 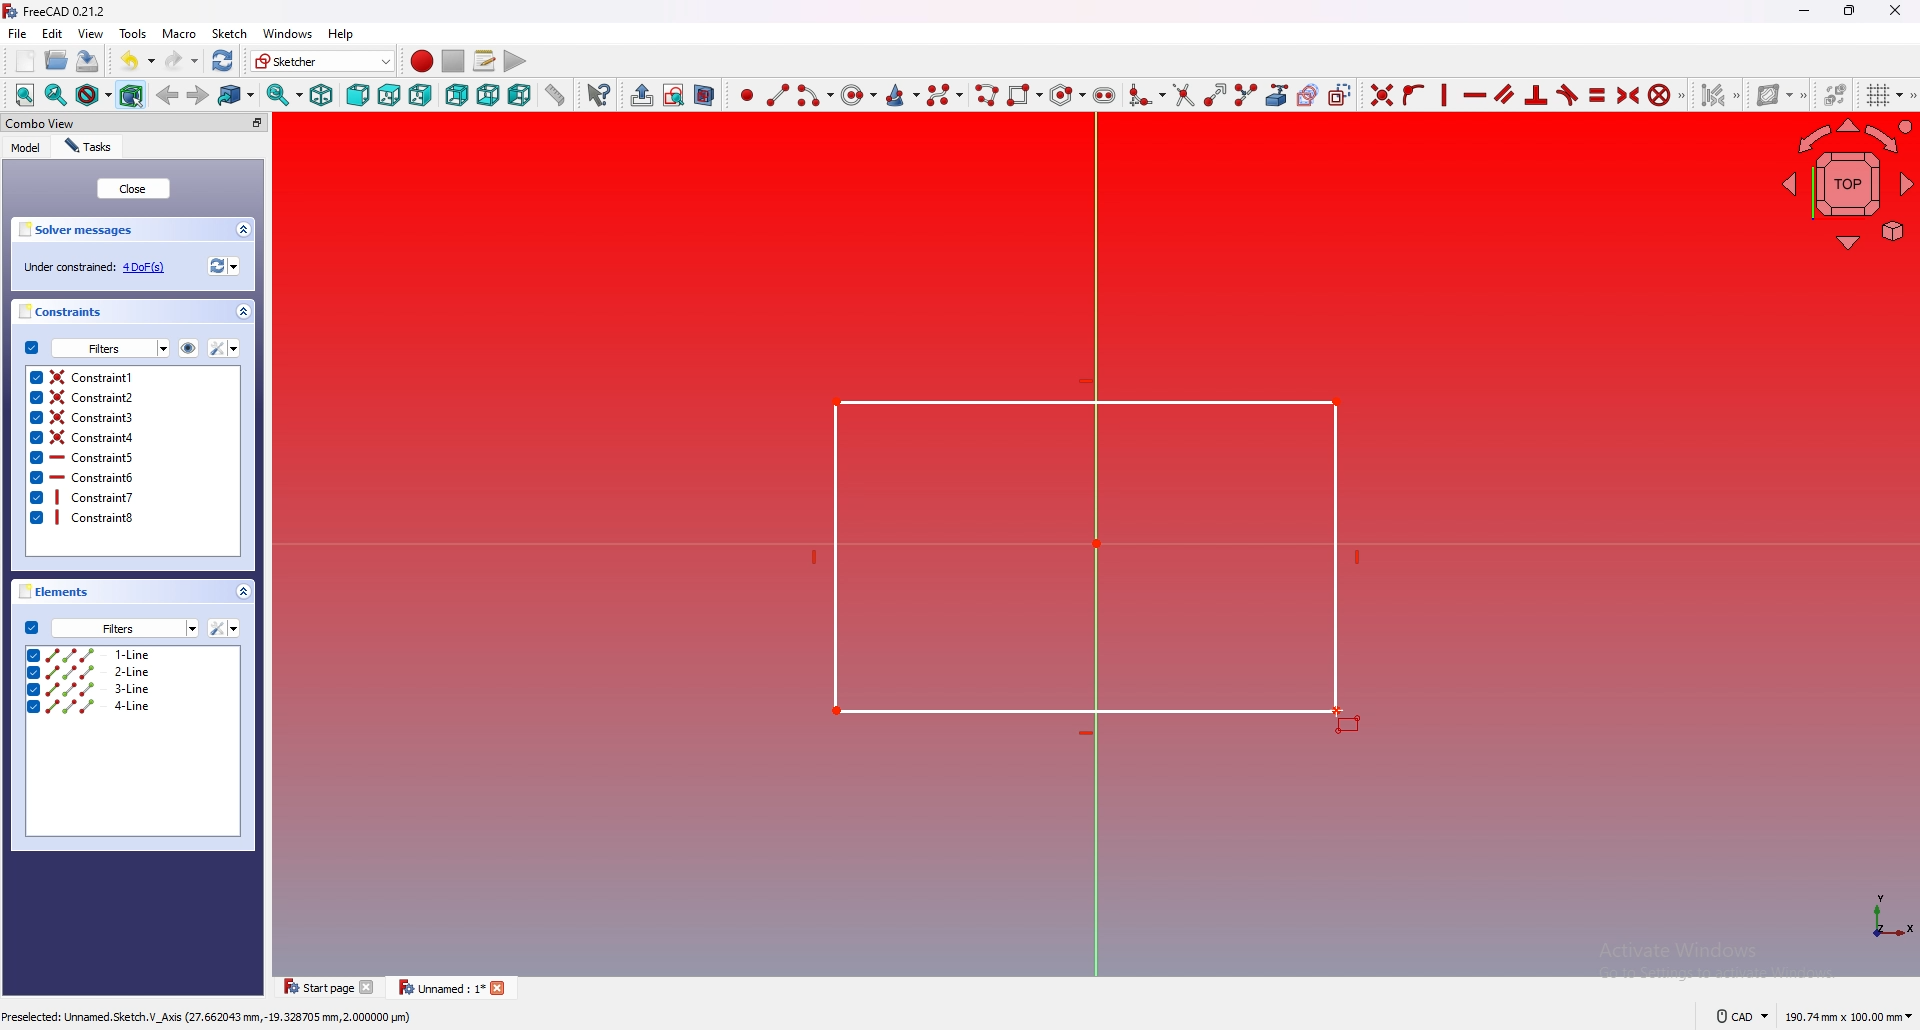 What do you see at coordinates (1536, 94) in the screenshot?
I see `constraint perpendicular` at bounding box center [1536, 94].